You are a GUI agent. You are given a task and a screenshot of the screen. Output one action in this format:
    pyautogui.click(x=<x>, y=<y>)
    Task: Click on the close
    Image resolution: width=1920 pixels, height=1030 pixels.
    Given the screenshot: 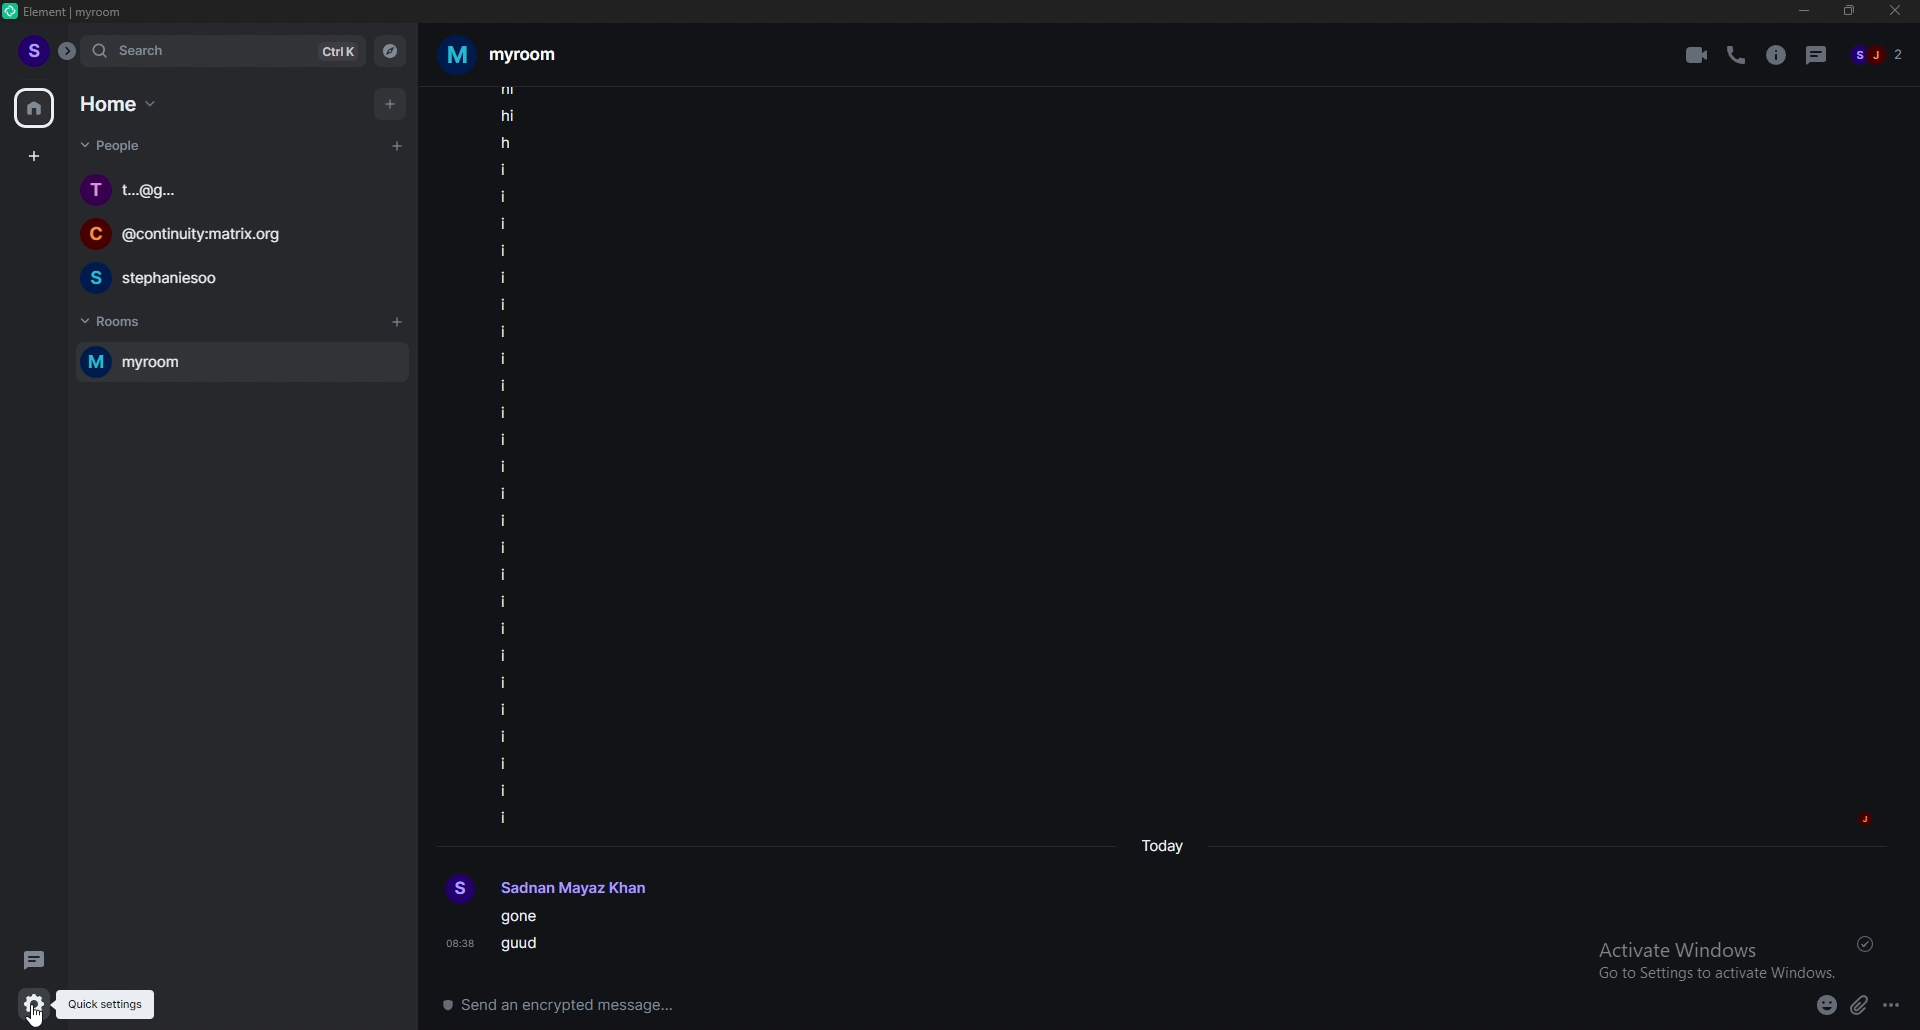 What is the action you would take?
    pyautogui.click(x=1896, y=15)
    